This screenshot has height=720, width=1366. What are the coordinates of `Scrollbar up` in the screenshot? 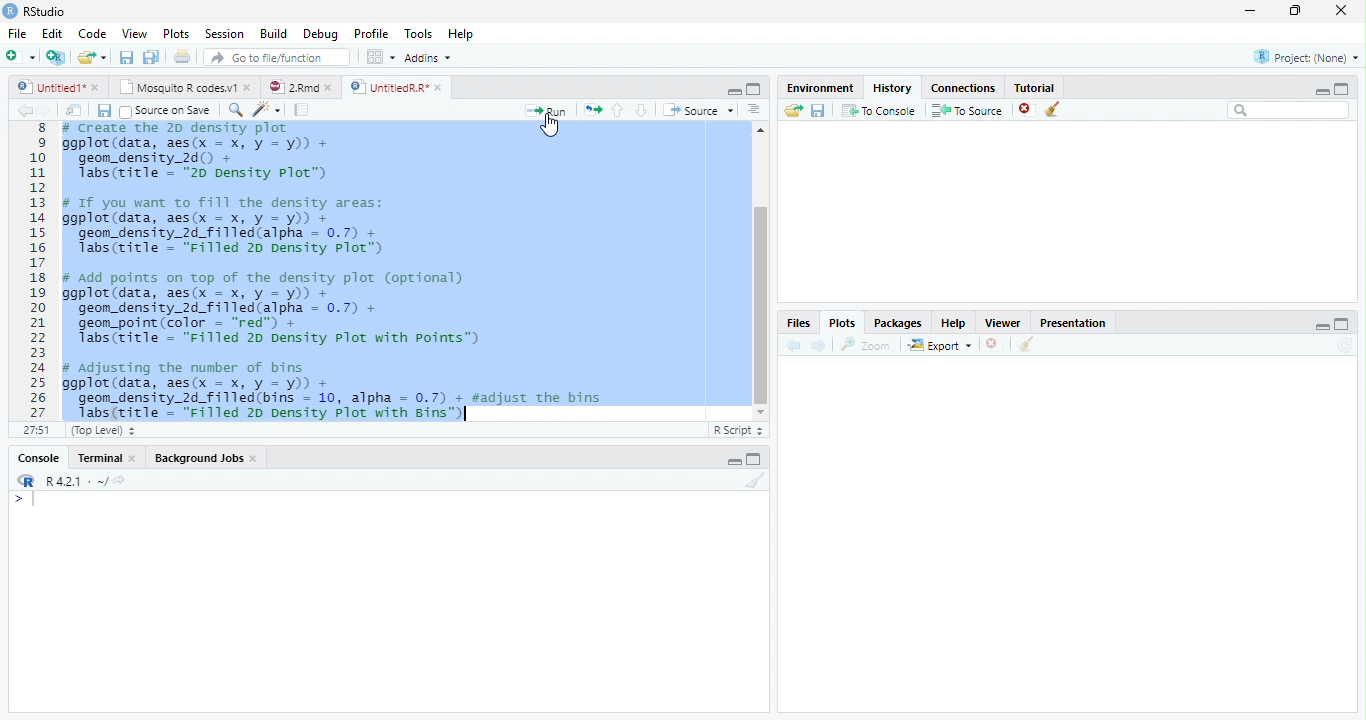 It's located at (758, 130).